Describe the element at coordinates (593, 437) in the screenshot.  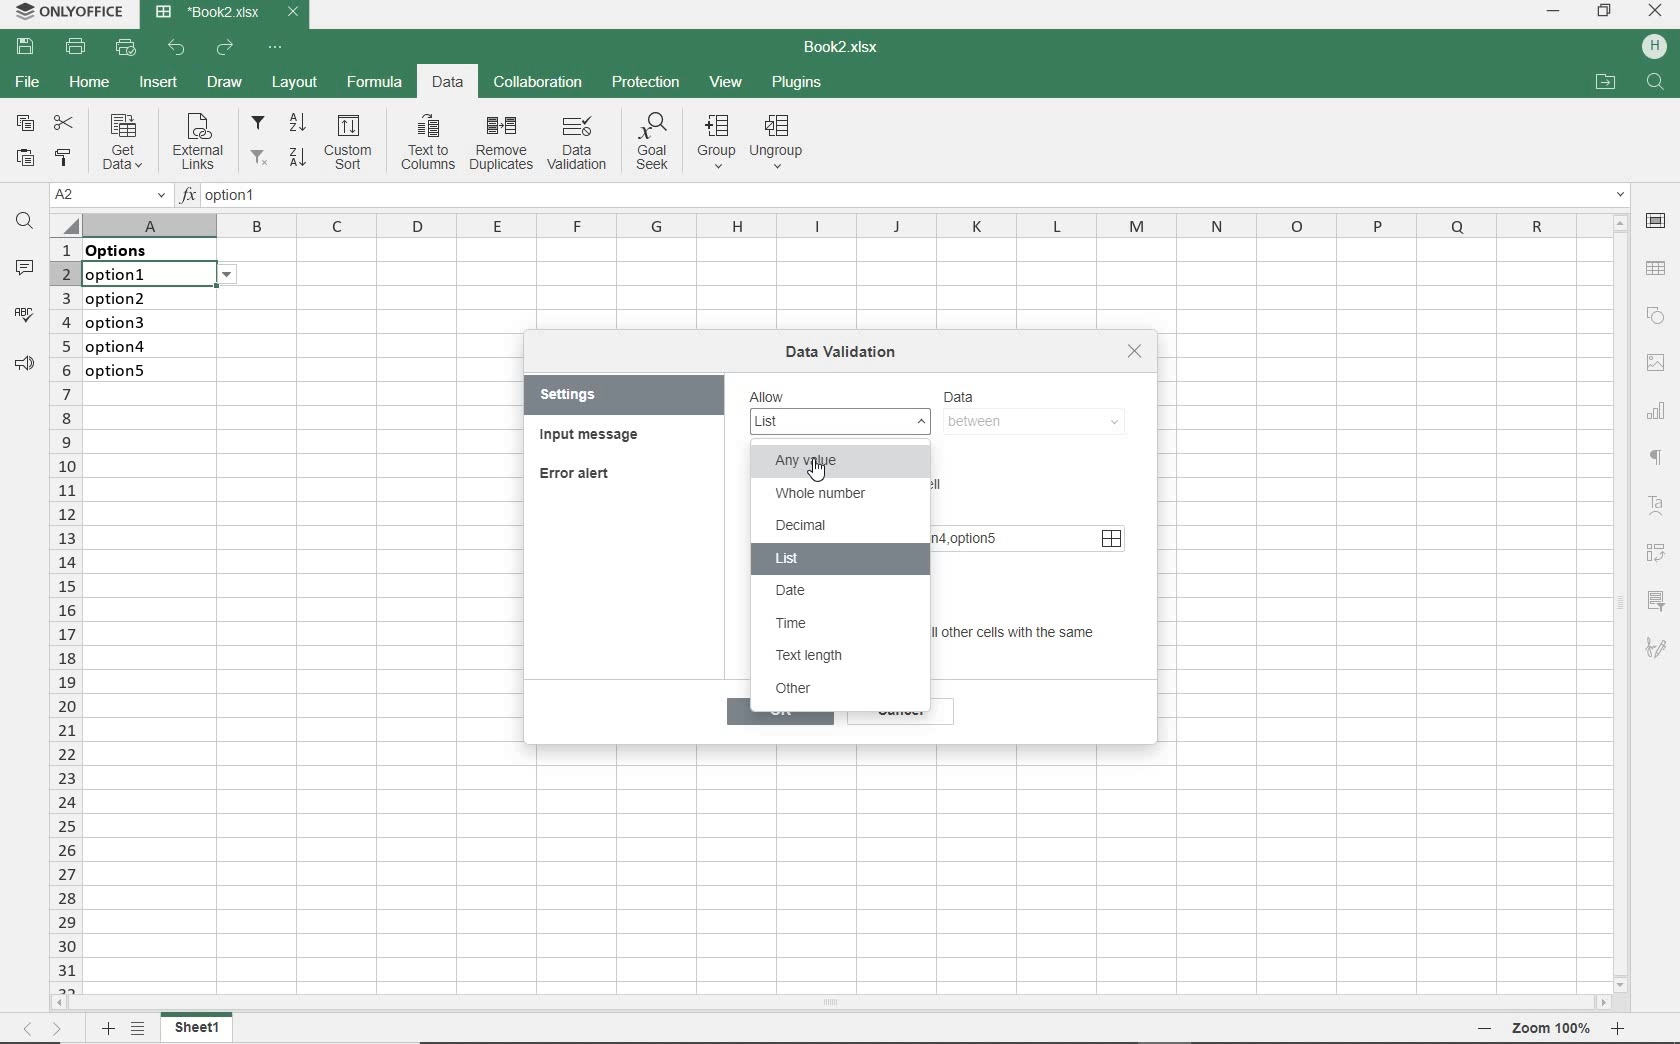
I see `INPUT MESSAGE` at that location.